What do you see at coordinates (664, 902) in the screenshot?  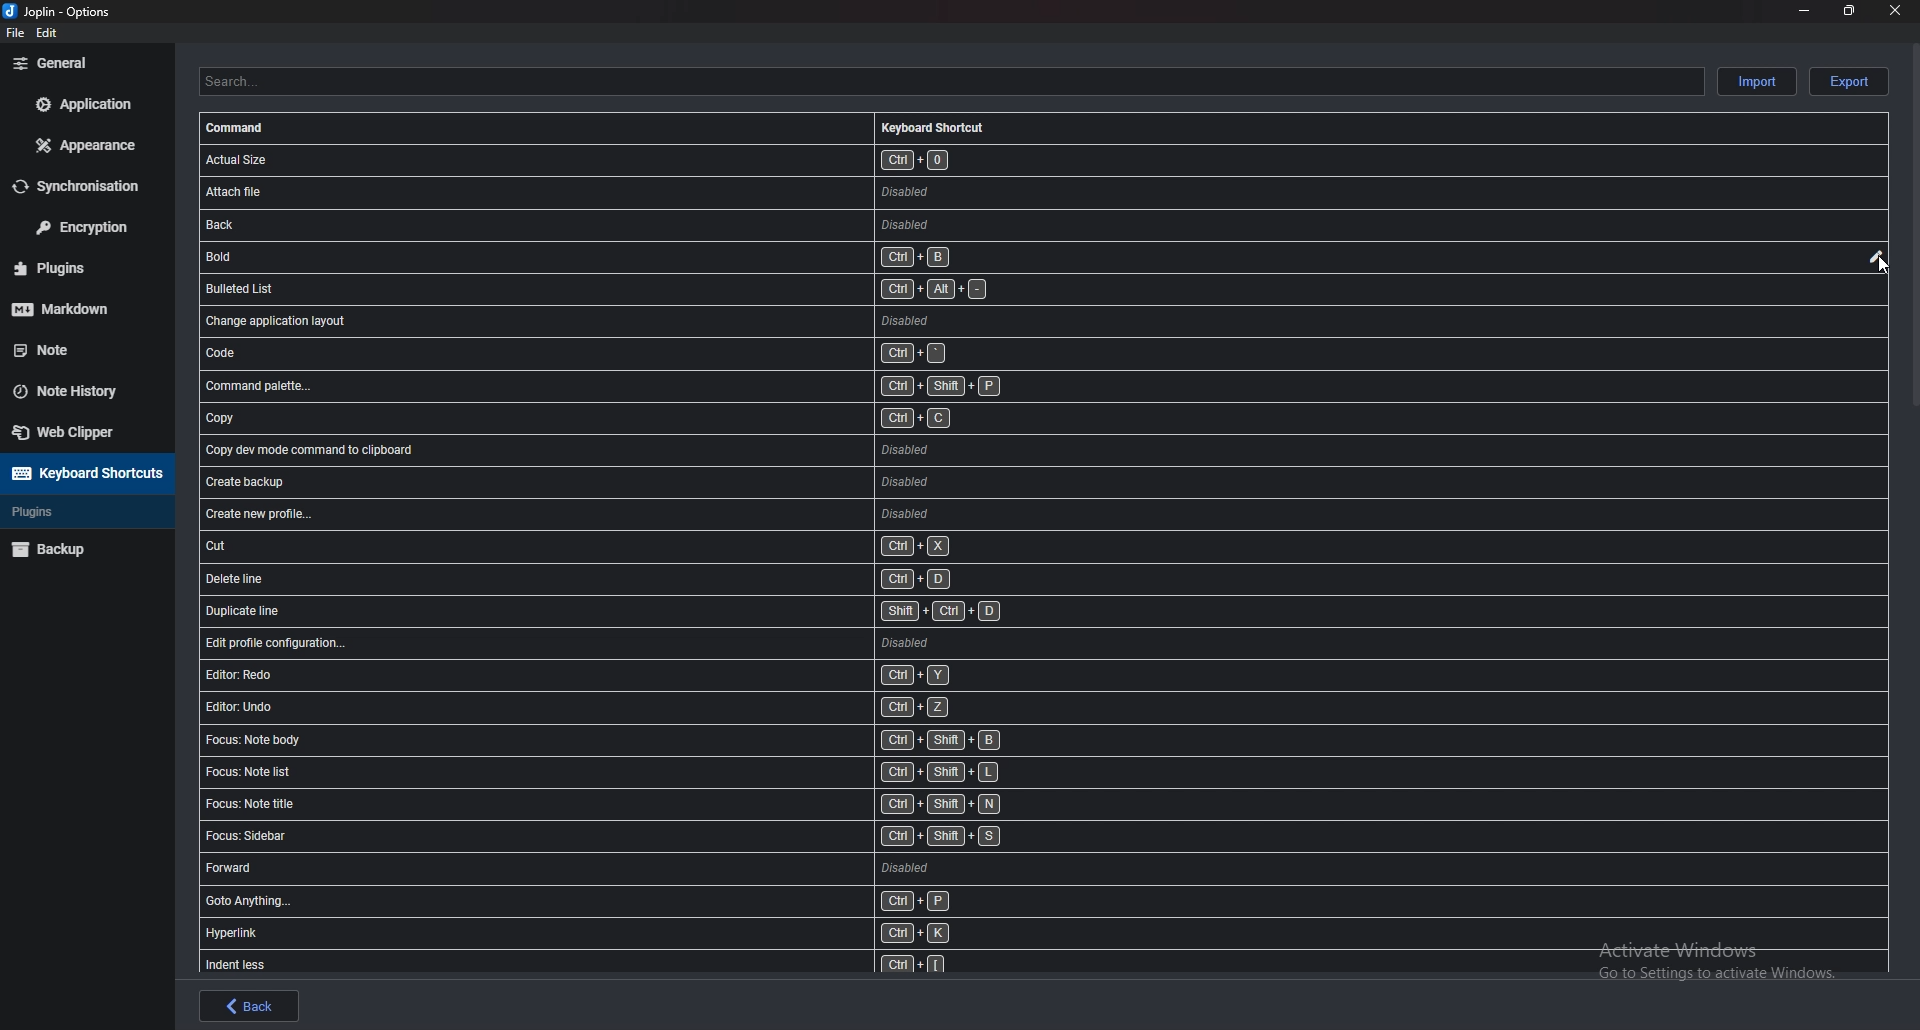 I see `shortcut` at bounding box center [664, 902].